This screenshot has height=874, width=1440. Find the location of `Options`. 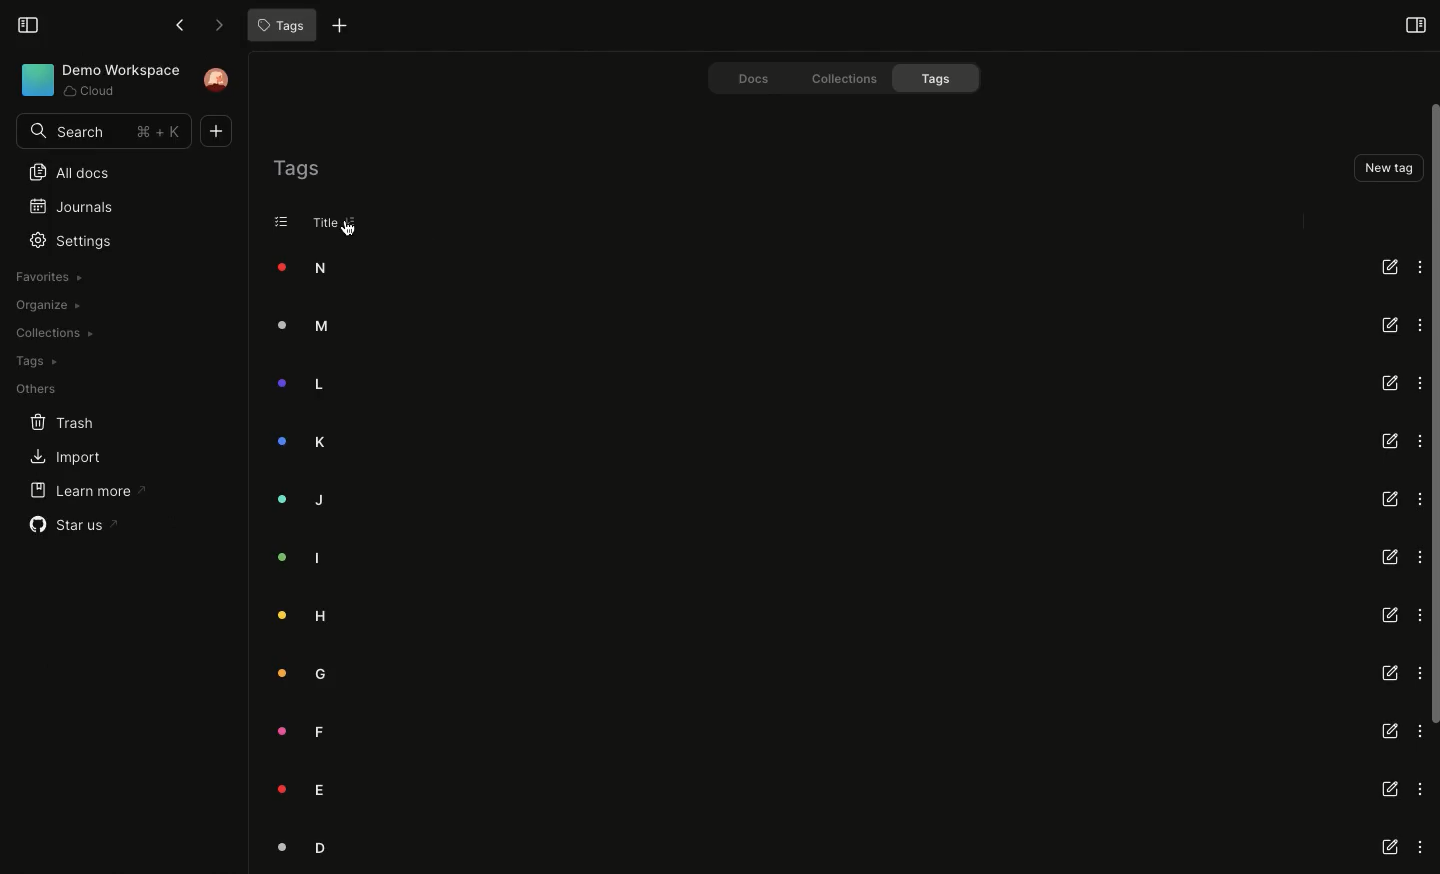

Options is located at coordinates (1416, 265).